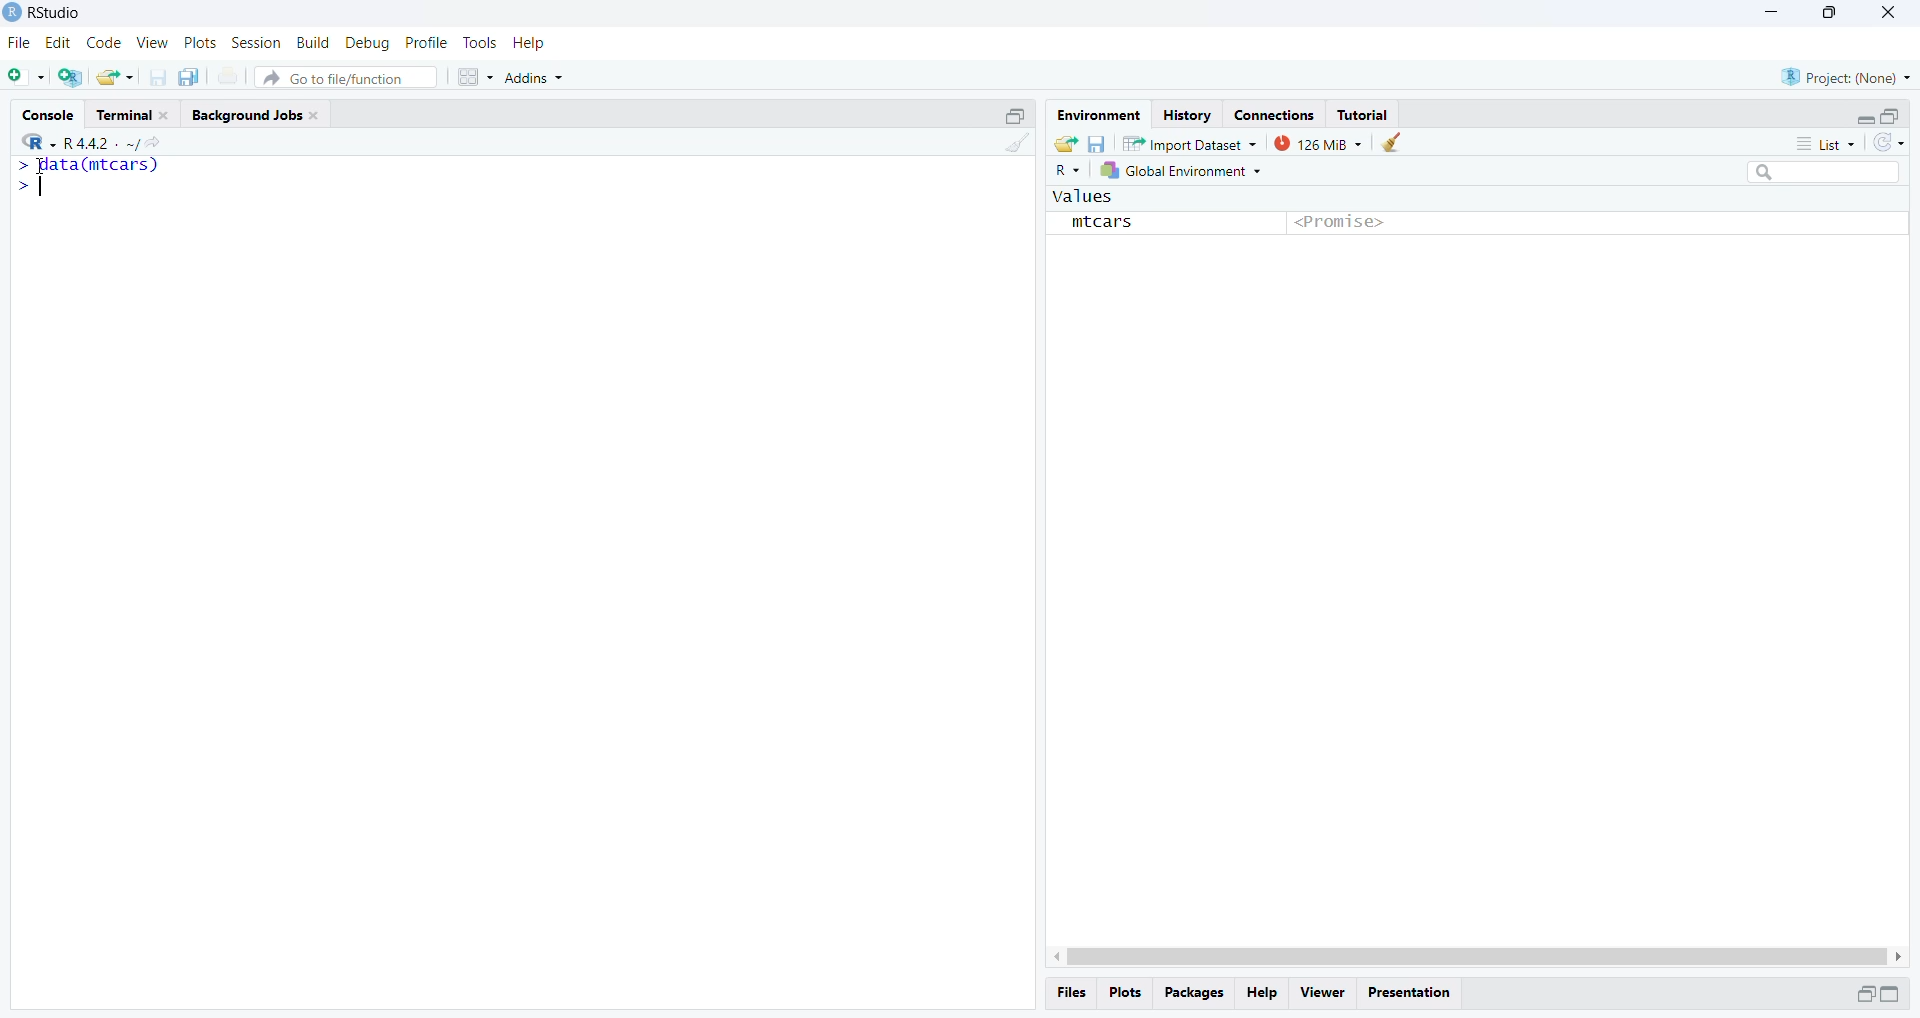  I want to click on Terminal, so click(135, 112).